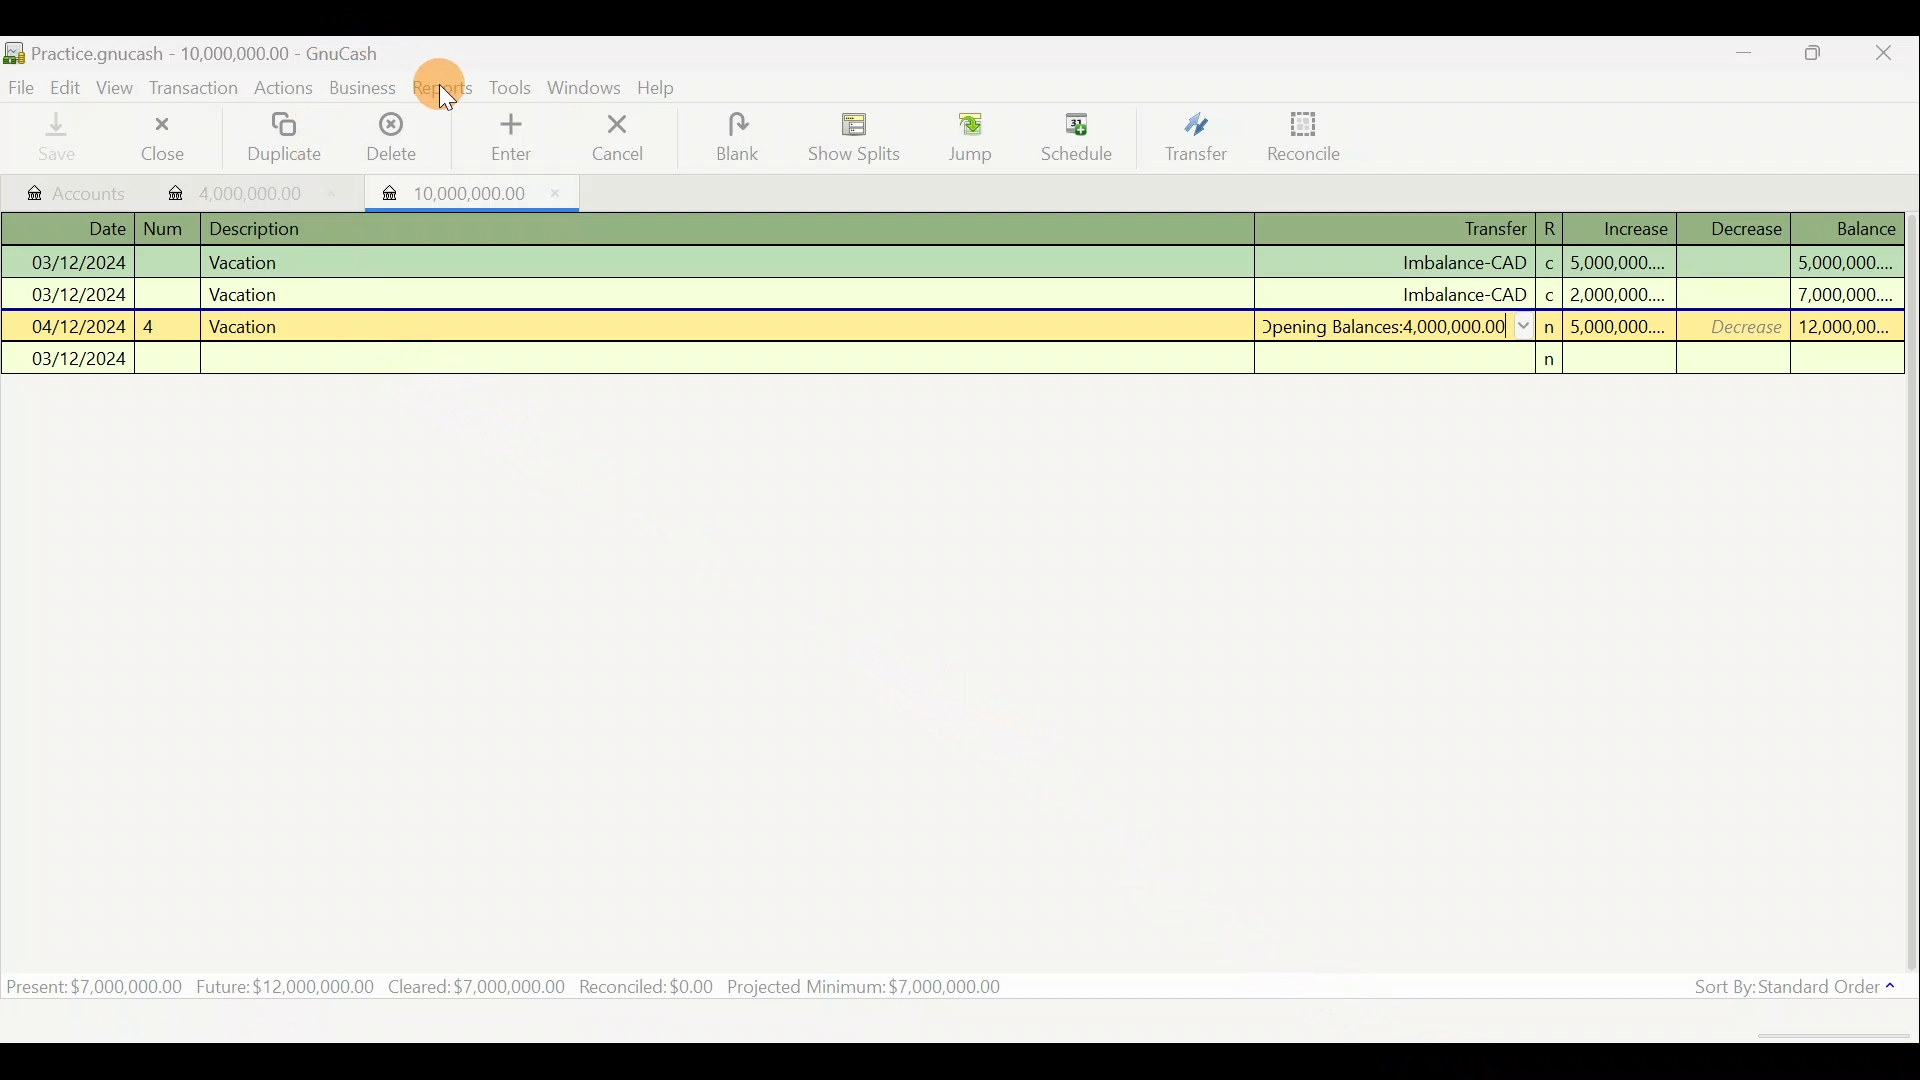 The width and height of the screenshot is (1920, 1080). What do you see at coordinates (242, 294) in the screenshot?
I see `Vacation` at bounding box center [242, 294].